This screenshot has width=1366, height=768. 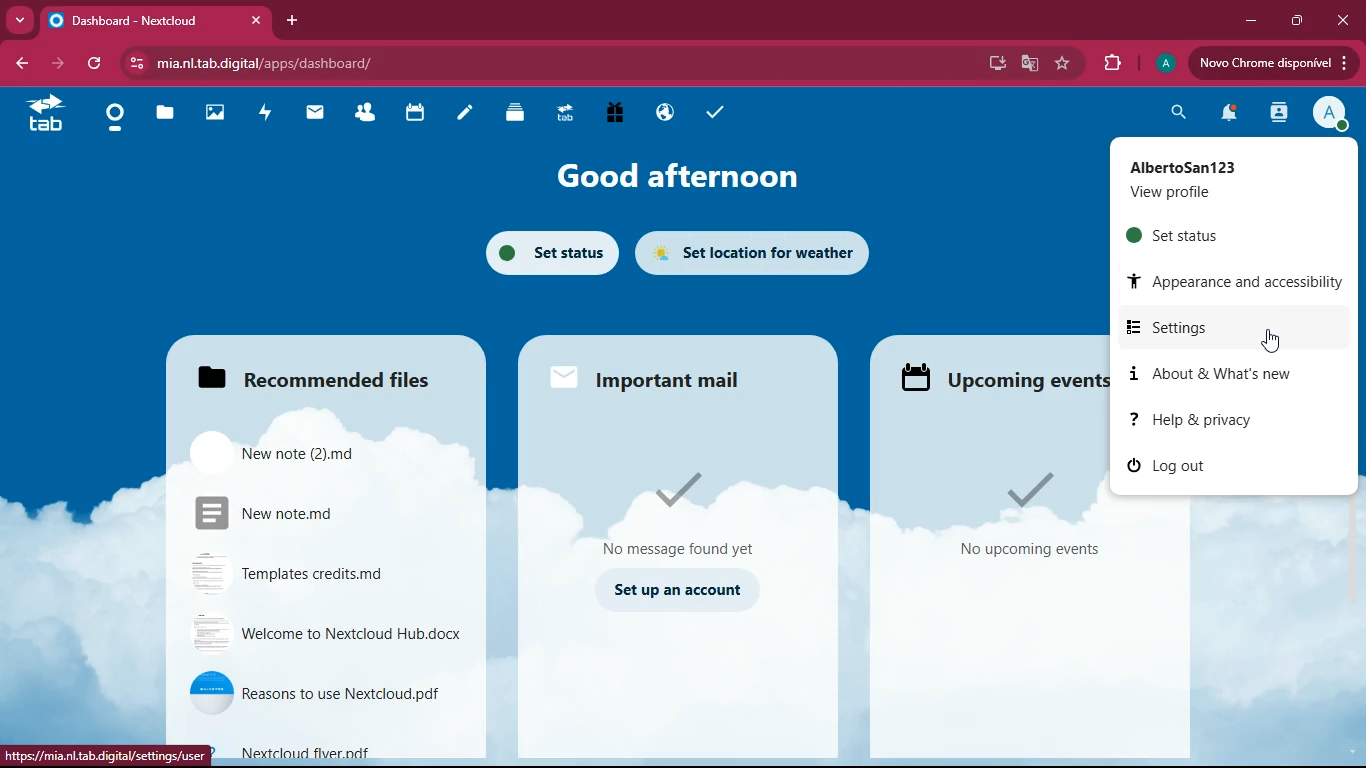 What do you see at coordinates (292, 20) in the screenshot?
I see `add tab` at bounding box center [292, 20].